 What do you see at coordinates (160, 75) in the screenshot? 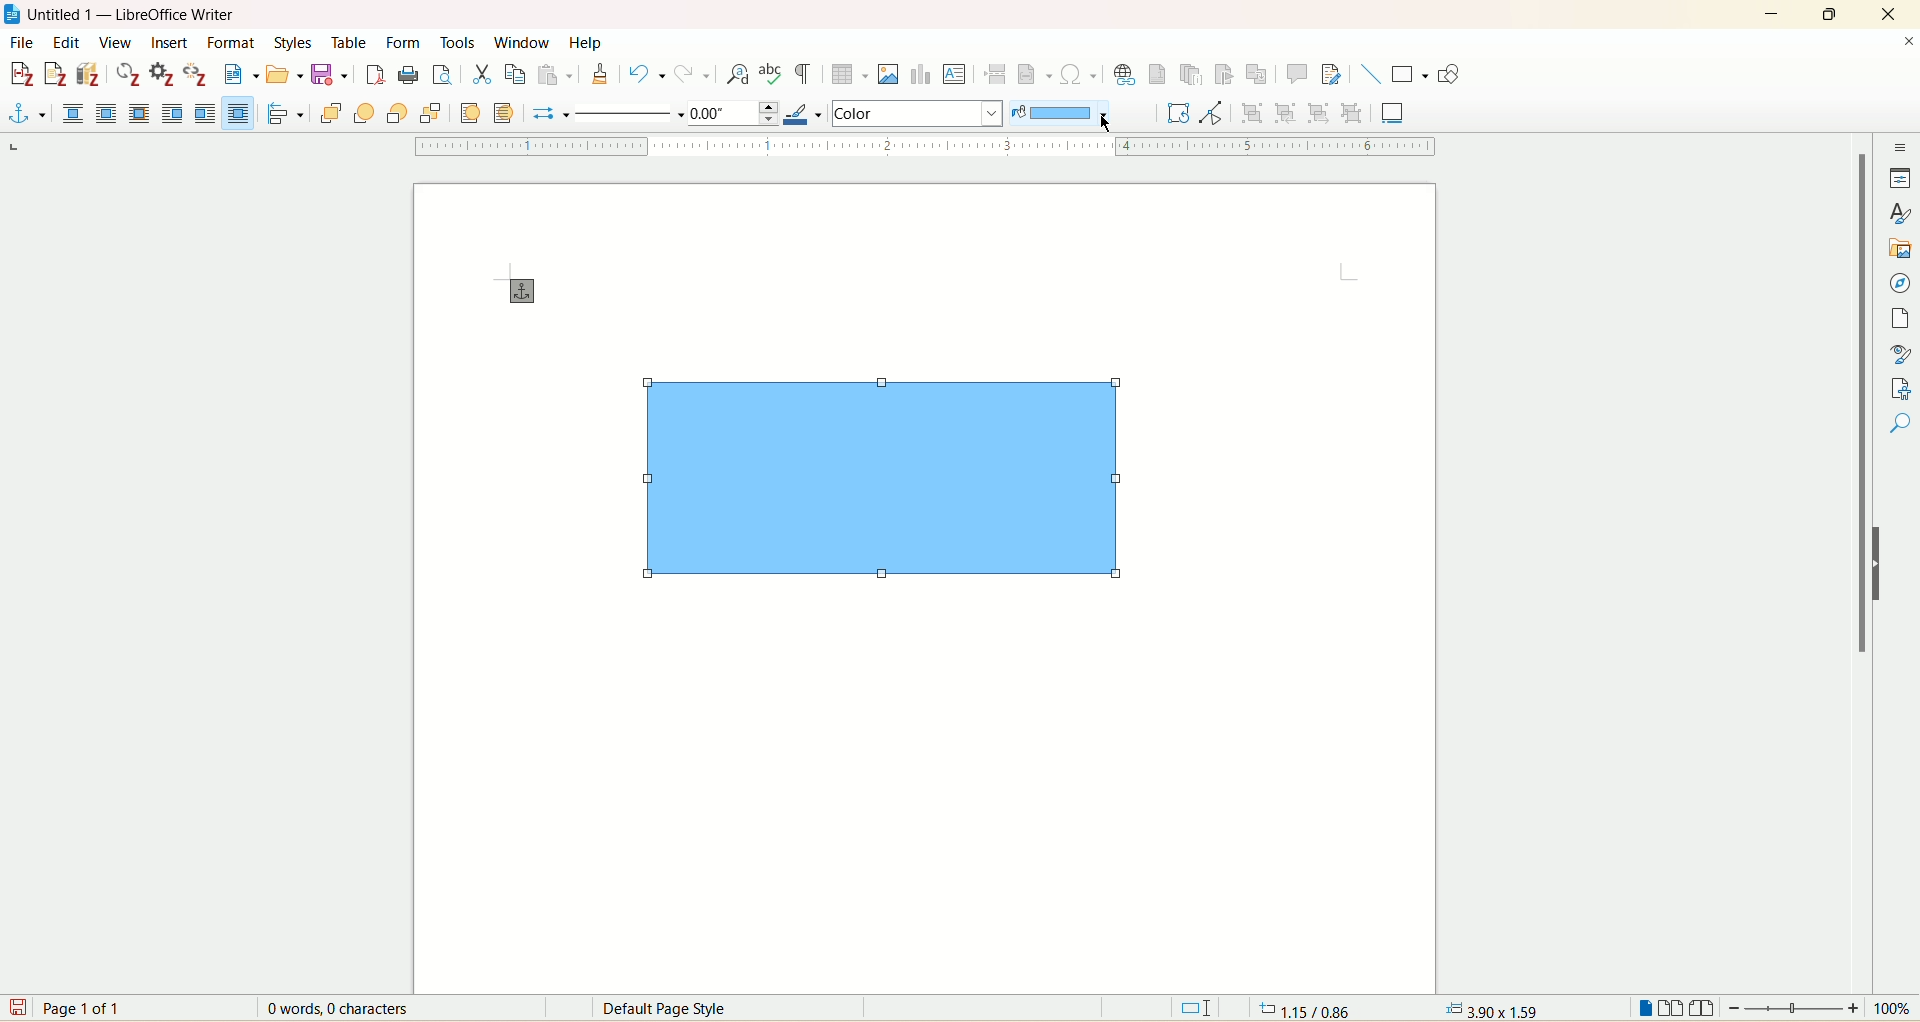
I see `document preferences` at bounding box center [160, 75].